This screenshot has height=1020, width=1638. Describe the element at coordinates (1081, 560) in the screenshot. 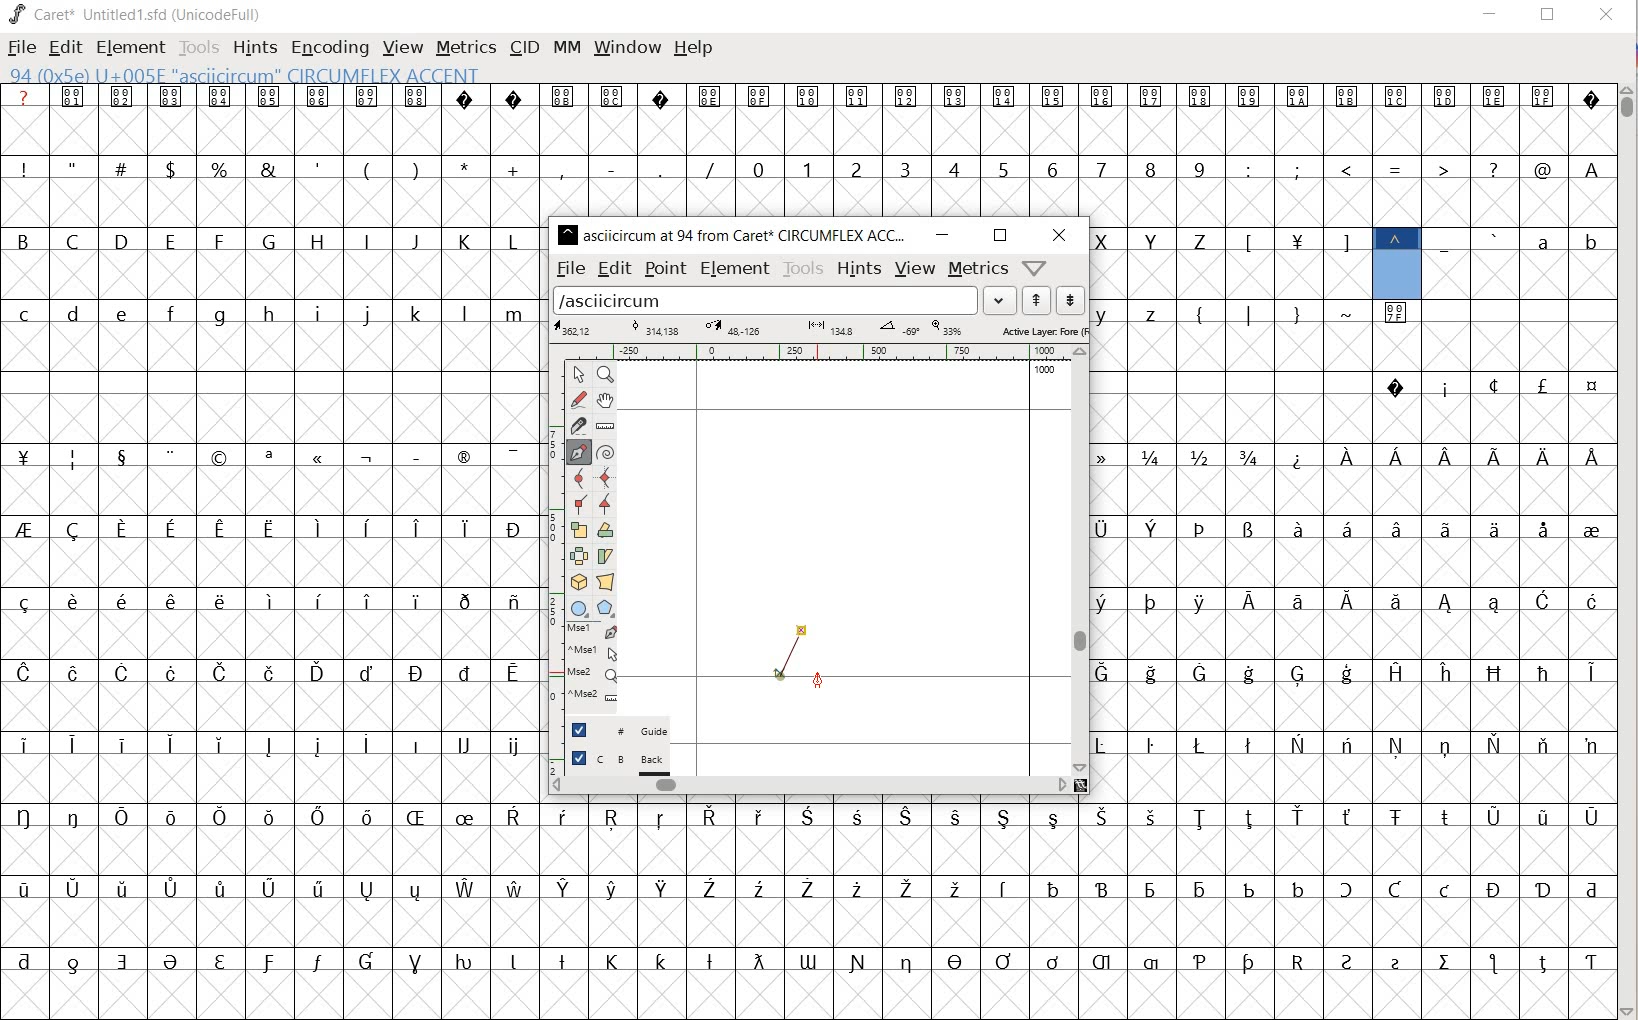

I see `scrollbar` at that location.